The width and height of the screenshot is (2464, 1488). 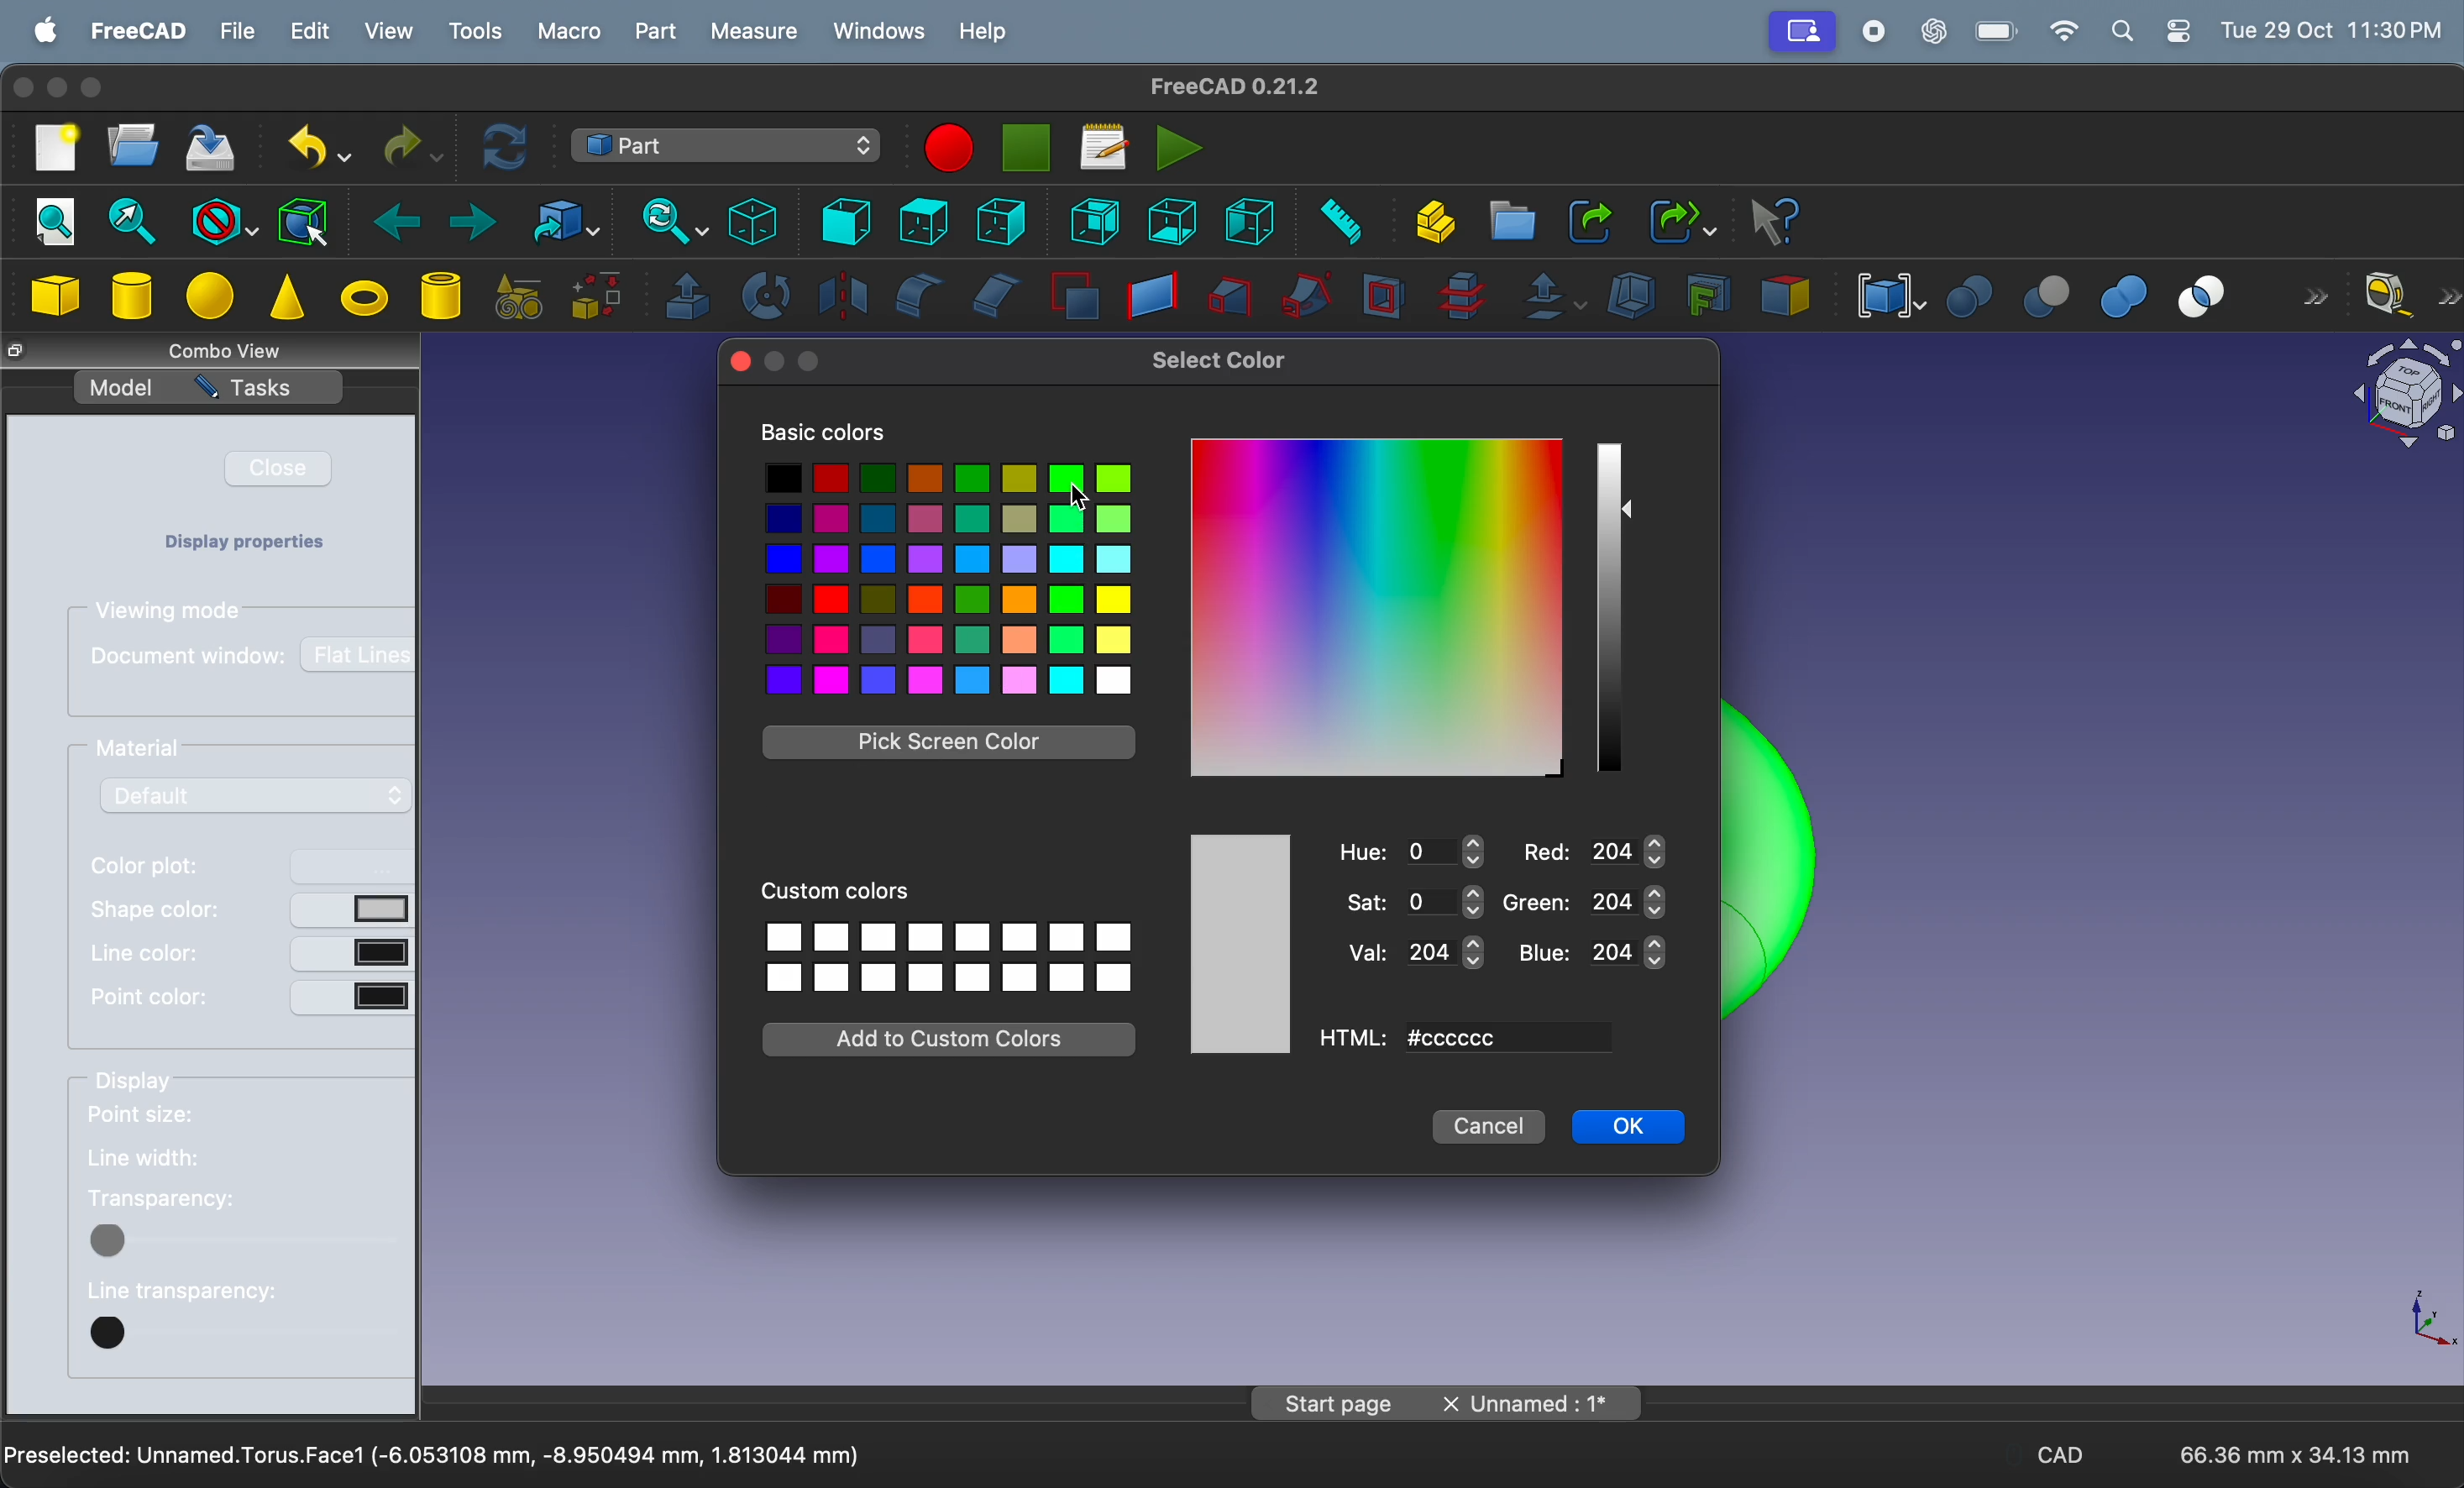 I want to click on cursor, so click(x=1082, y=495).